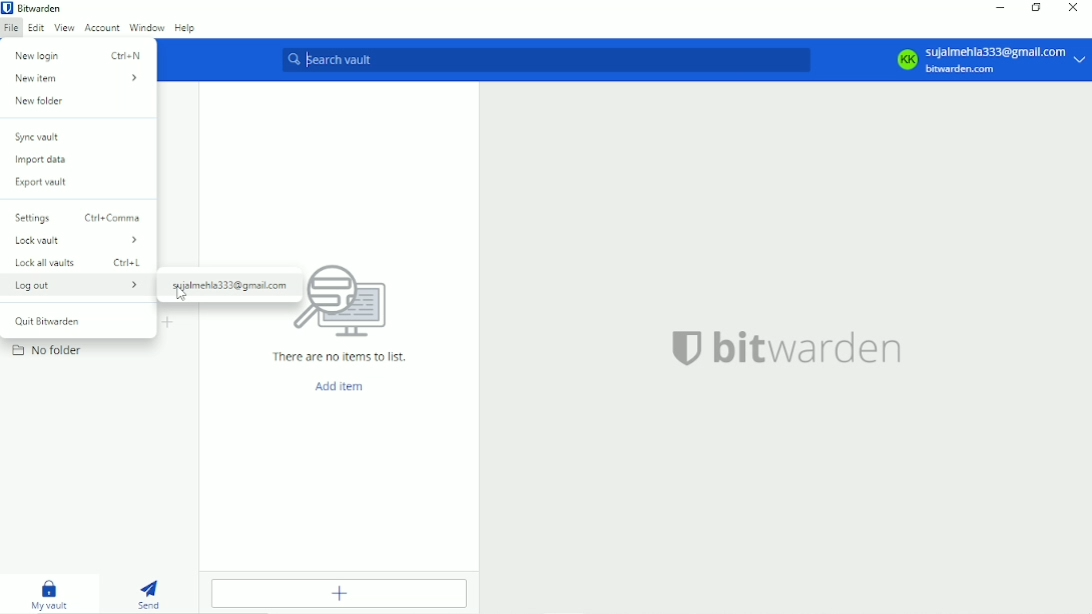 The image size is (1092, 614). What do you see at coordinates (47, 182) in the screenshot?
I see `Export vault` at bounding box center [47, 182].